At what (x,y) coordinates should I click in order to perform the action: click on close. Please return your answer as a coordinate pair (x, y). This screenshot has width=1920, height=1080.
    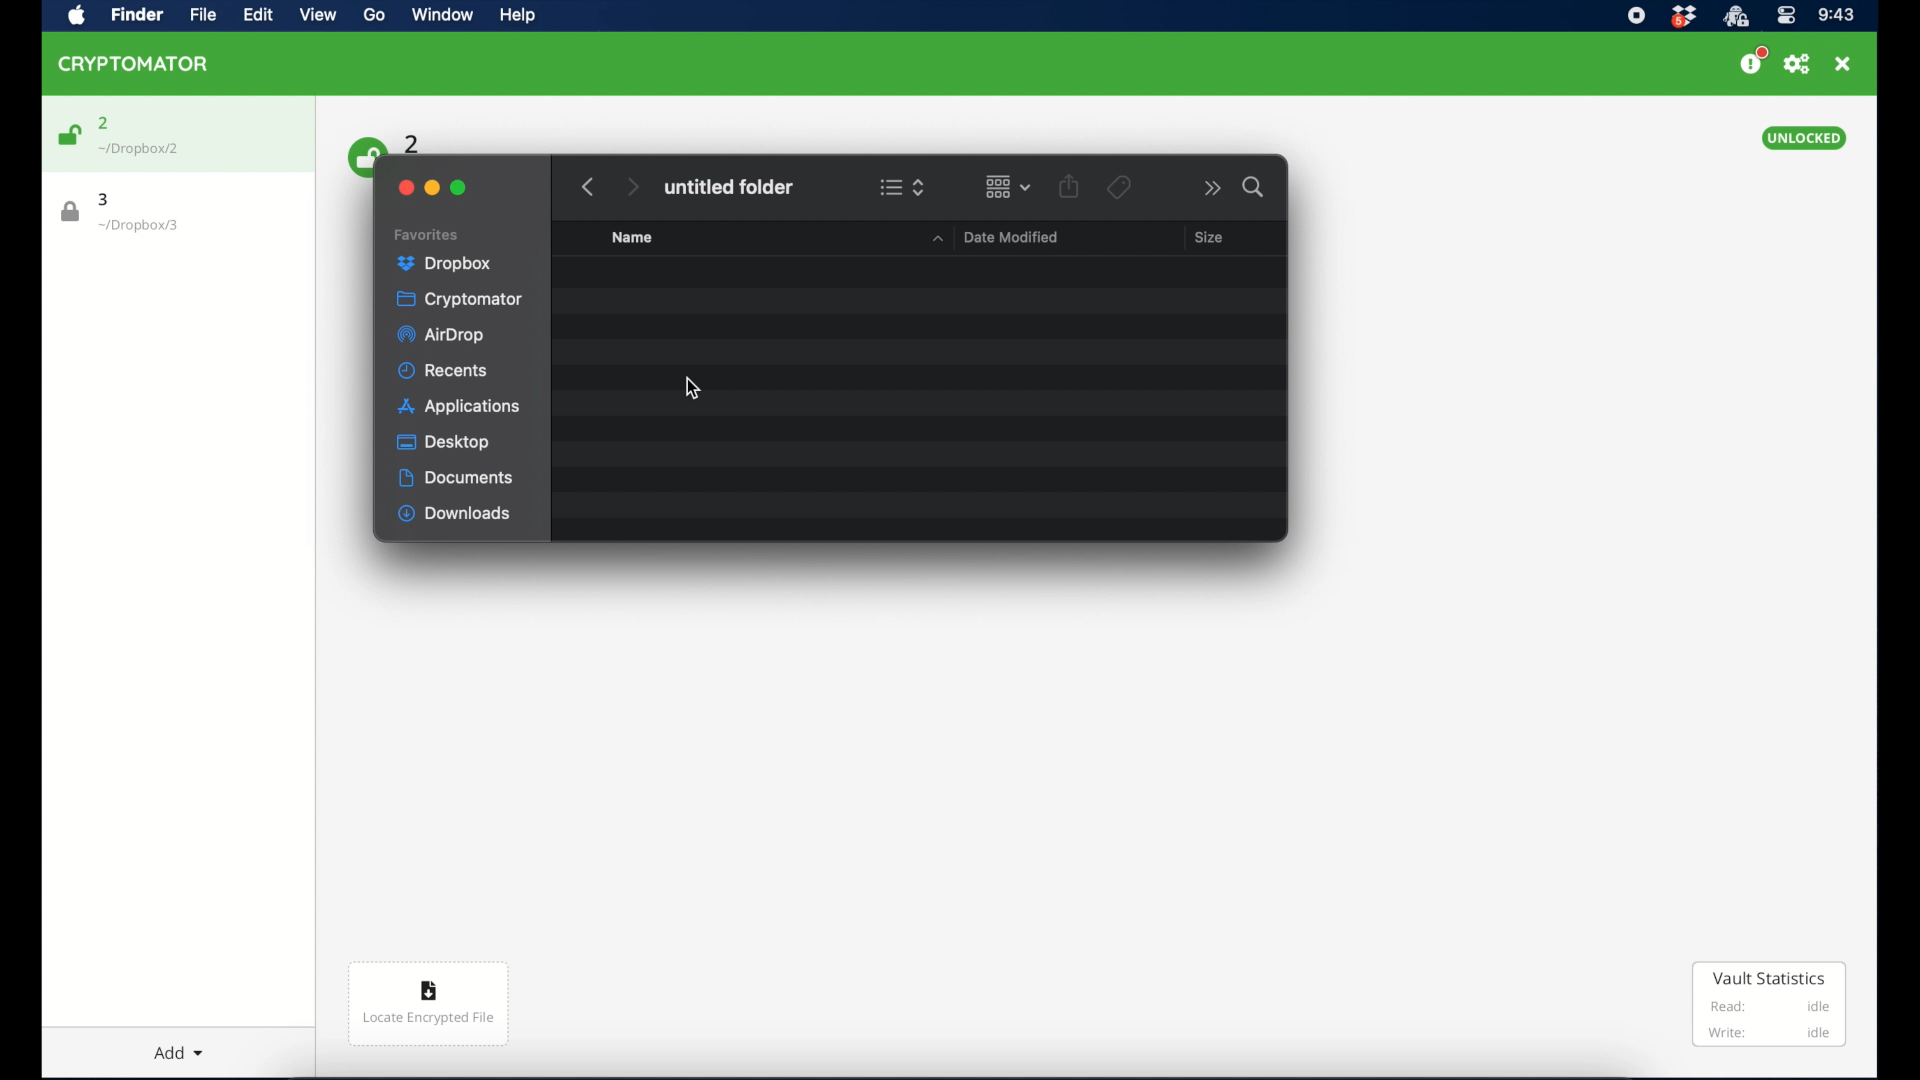
    Looking at the image, I should click on (404, 188).